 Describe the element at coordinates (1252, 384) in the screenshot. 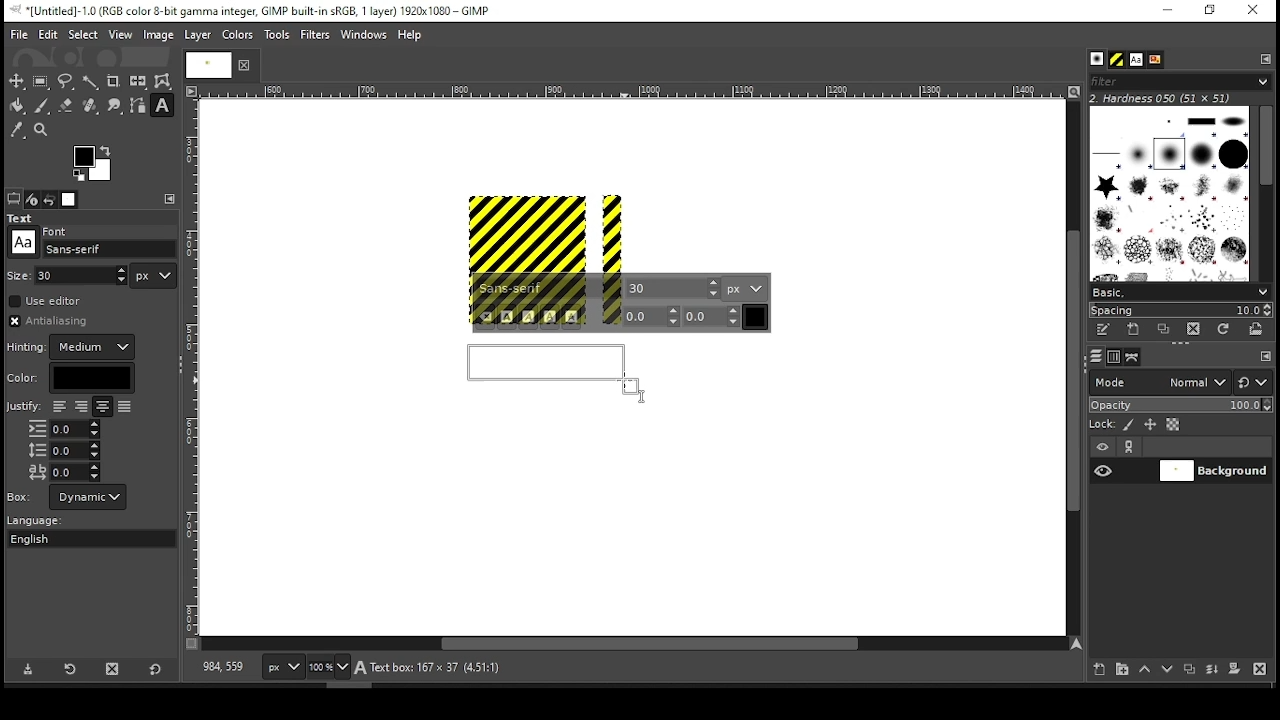

I see `switch to other mode groups` at that location.